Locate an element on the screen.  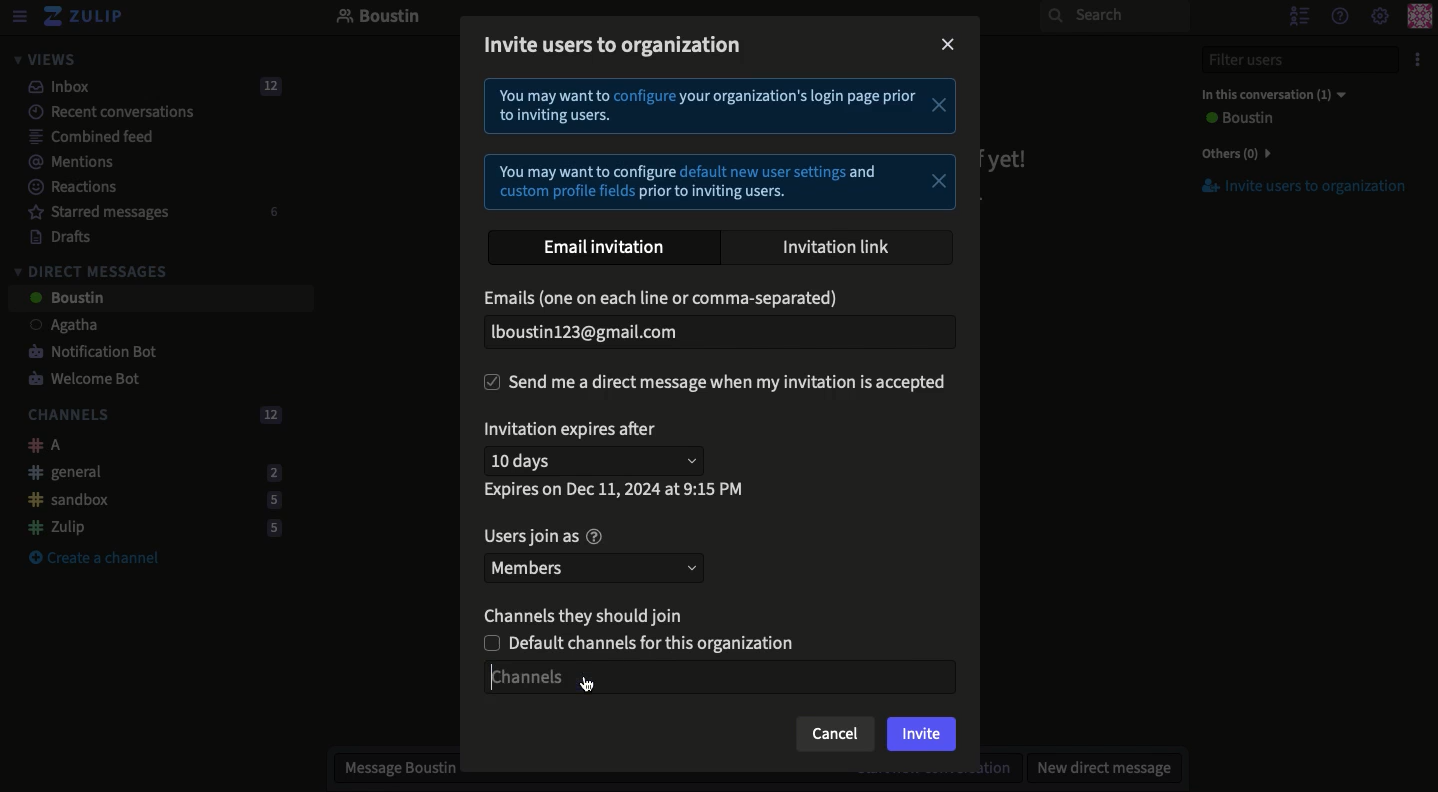
In this conversation is located at coordinates (1269, 94).